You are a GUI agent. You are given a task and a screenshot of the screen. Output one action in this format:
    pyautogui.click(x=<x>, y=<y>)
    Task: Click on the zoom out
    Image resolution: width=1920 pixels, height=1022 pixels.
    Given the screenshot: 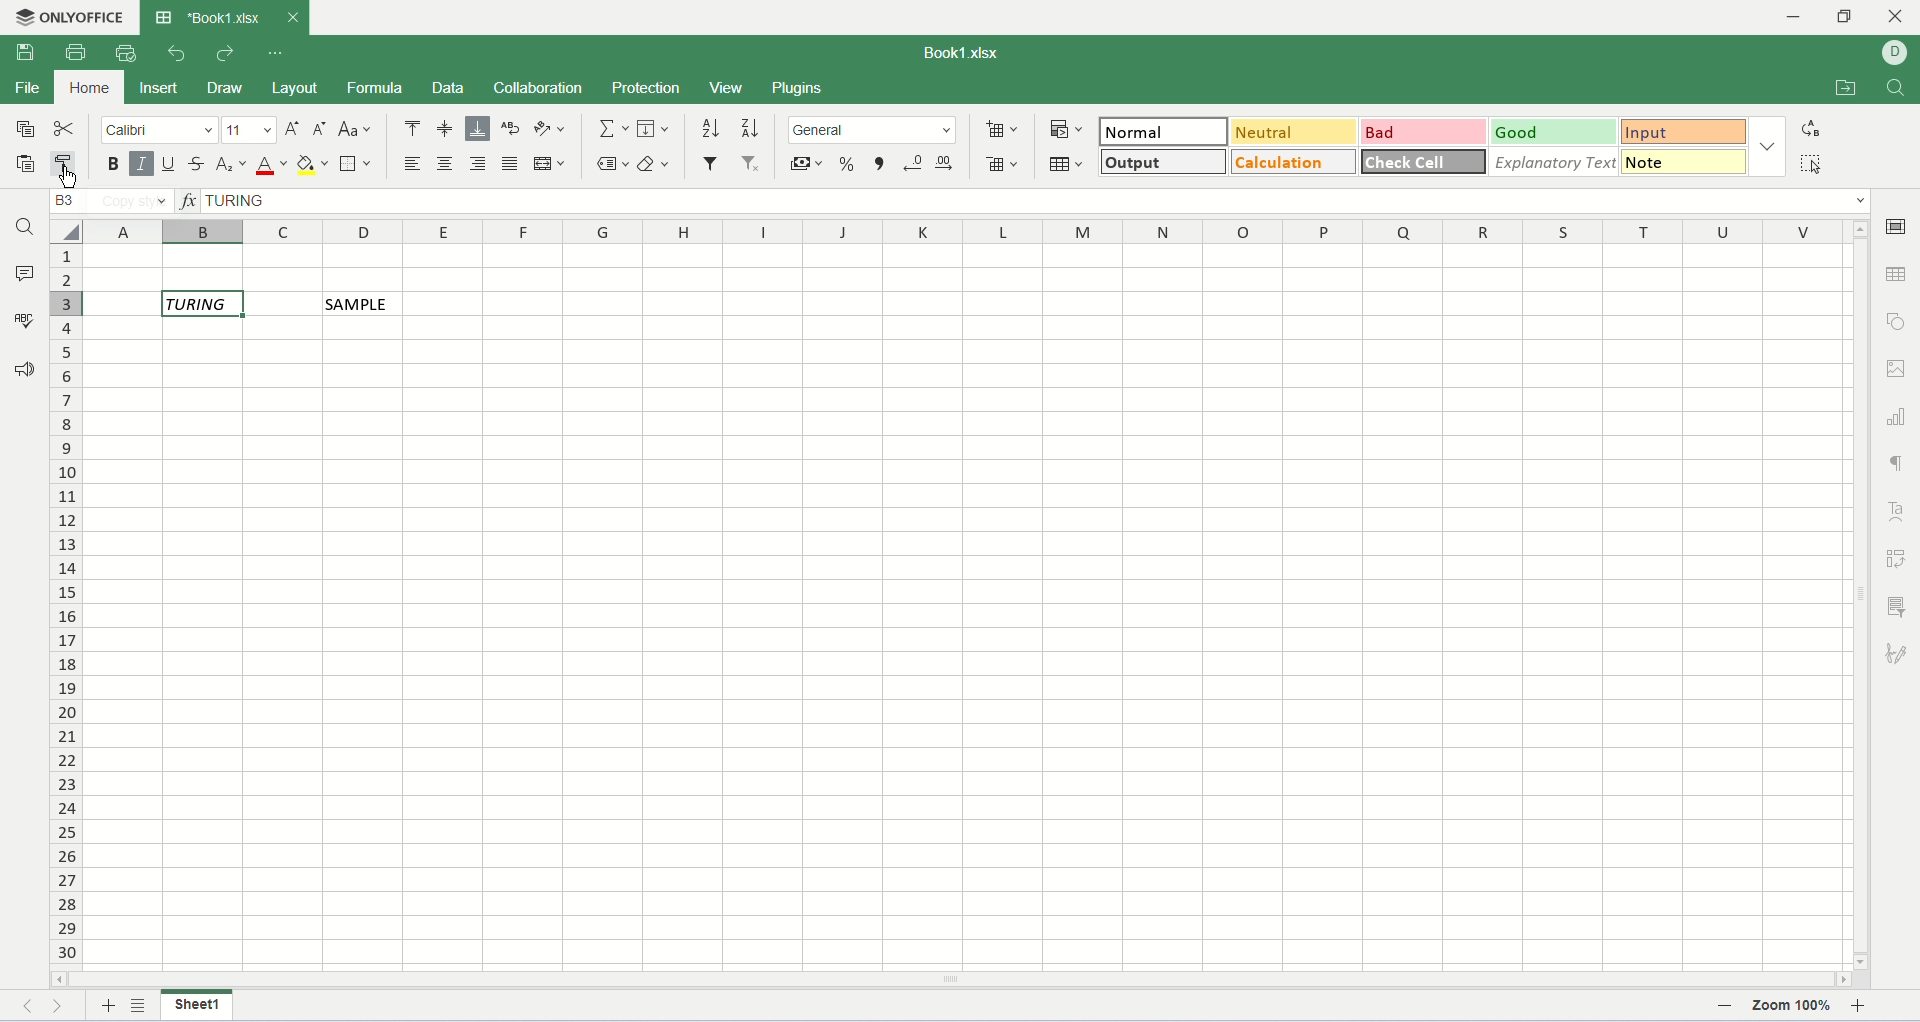 What is the action you would take?
    pyautogui.click(x=1728, y=1010)
    